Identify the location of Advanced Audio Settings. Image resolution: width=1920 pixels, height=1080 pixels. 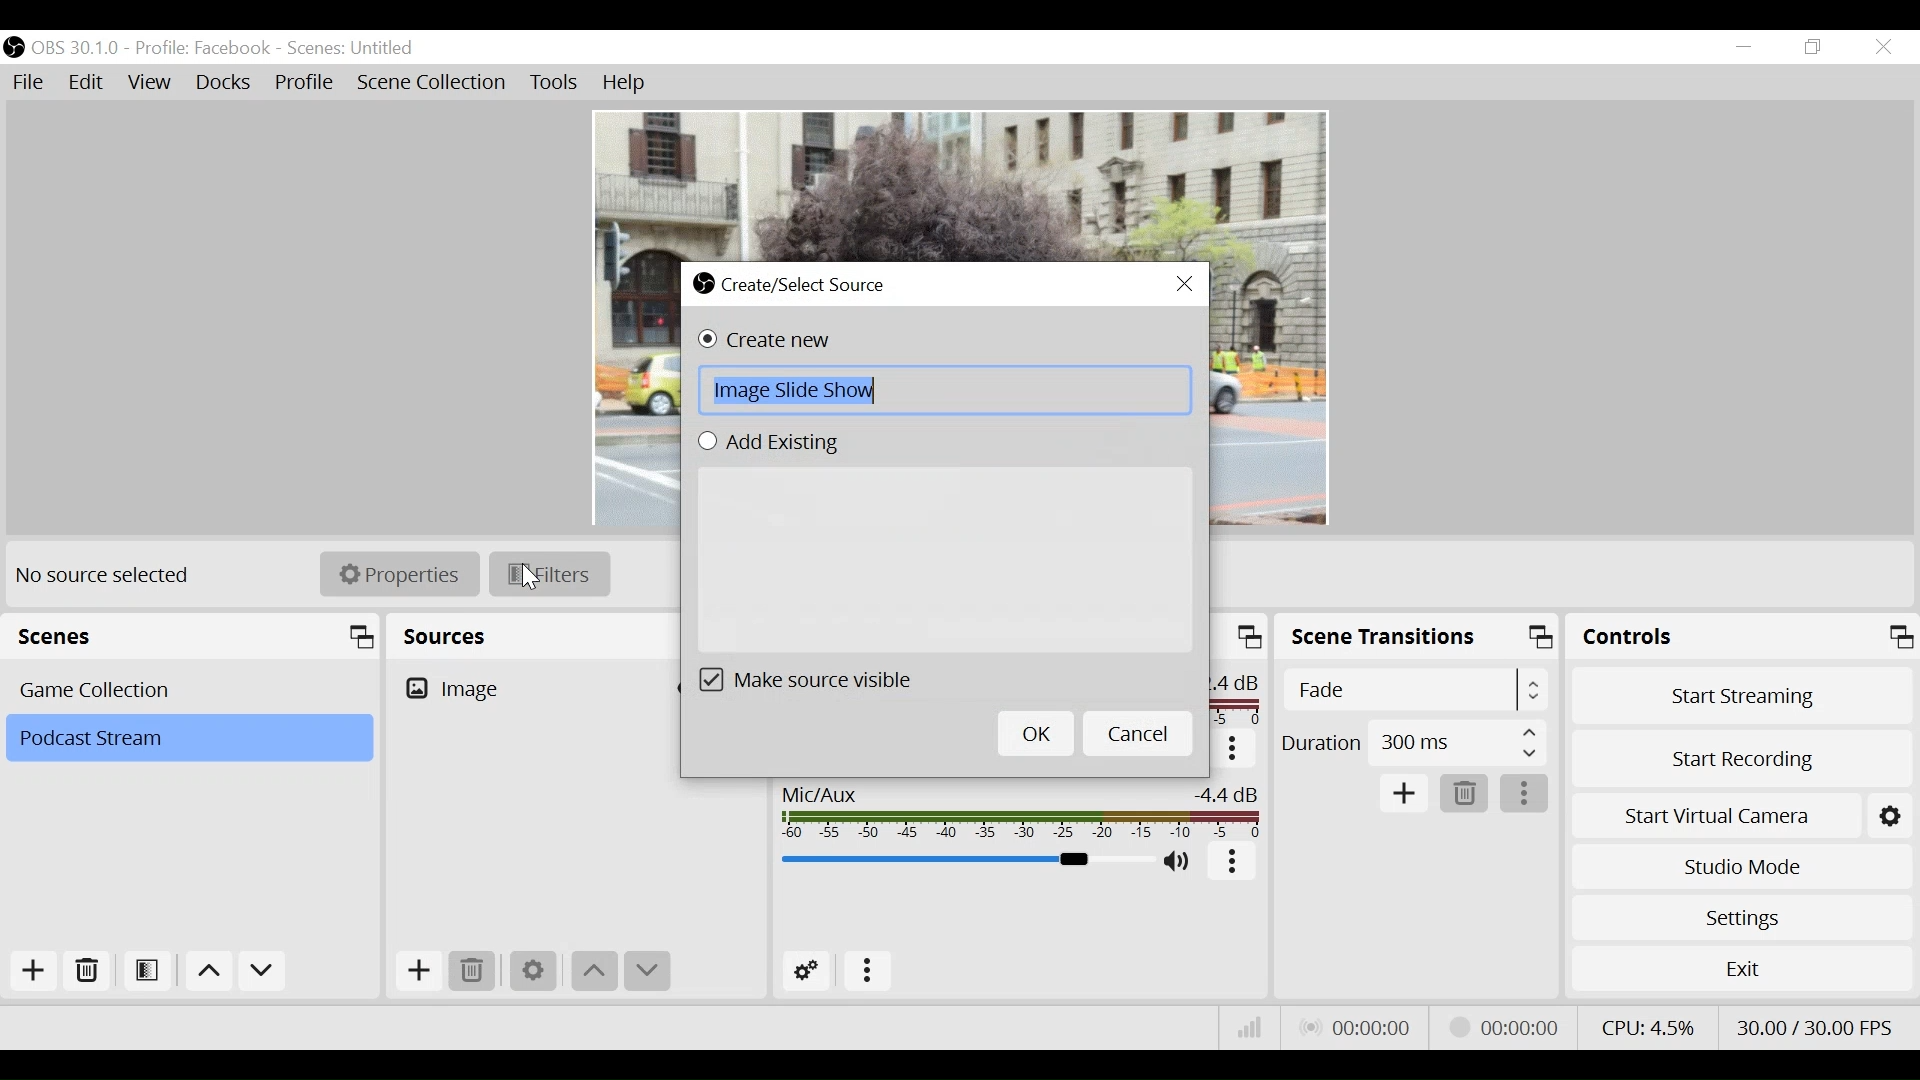
(813, 972).